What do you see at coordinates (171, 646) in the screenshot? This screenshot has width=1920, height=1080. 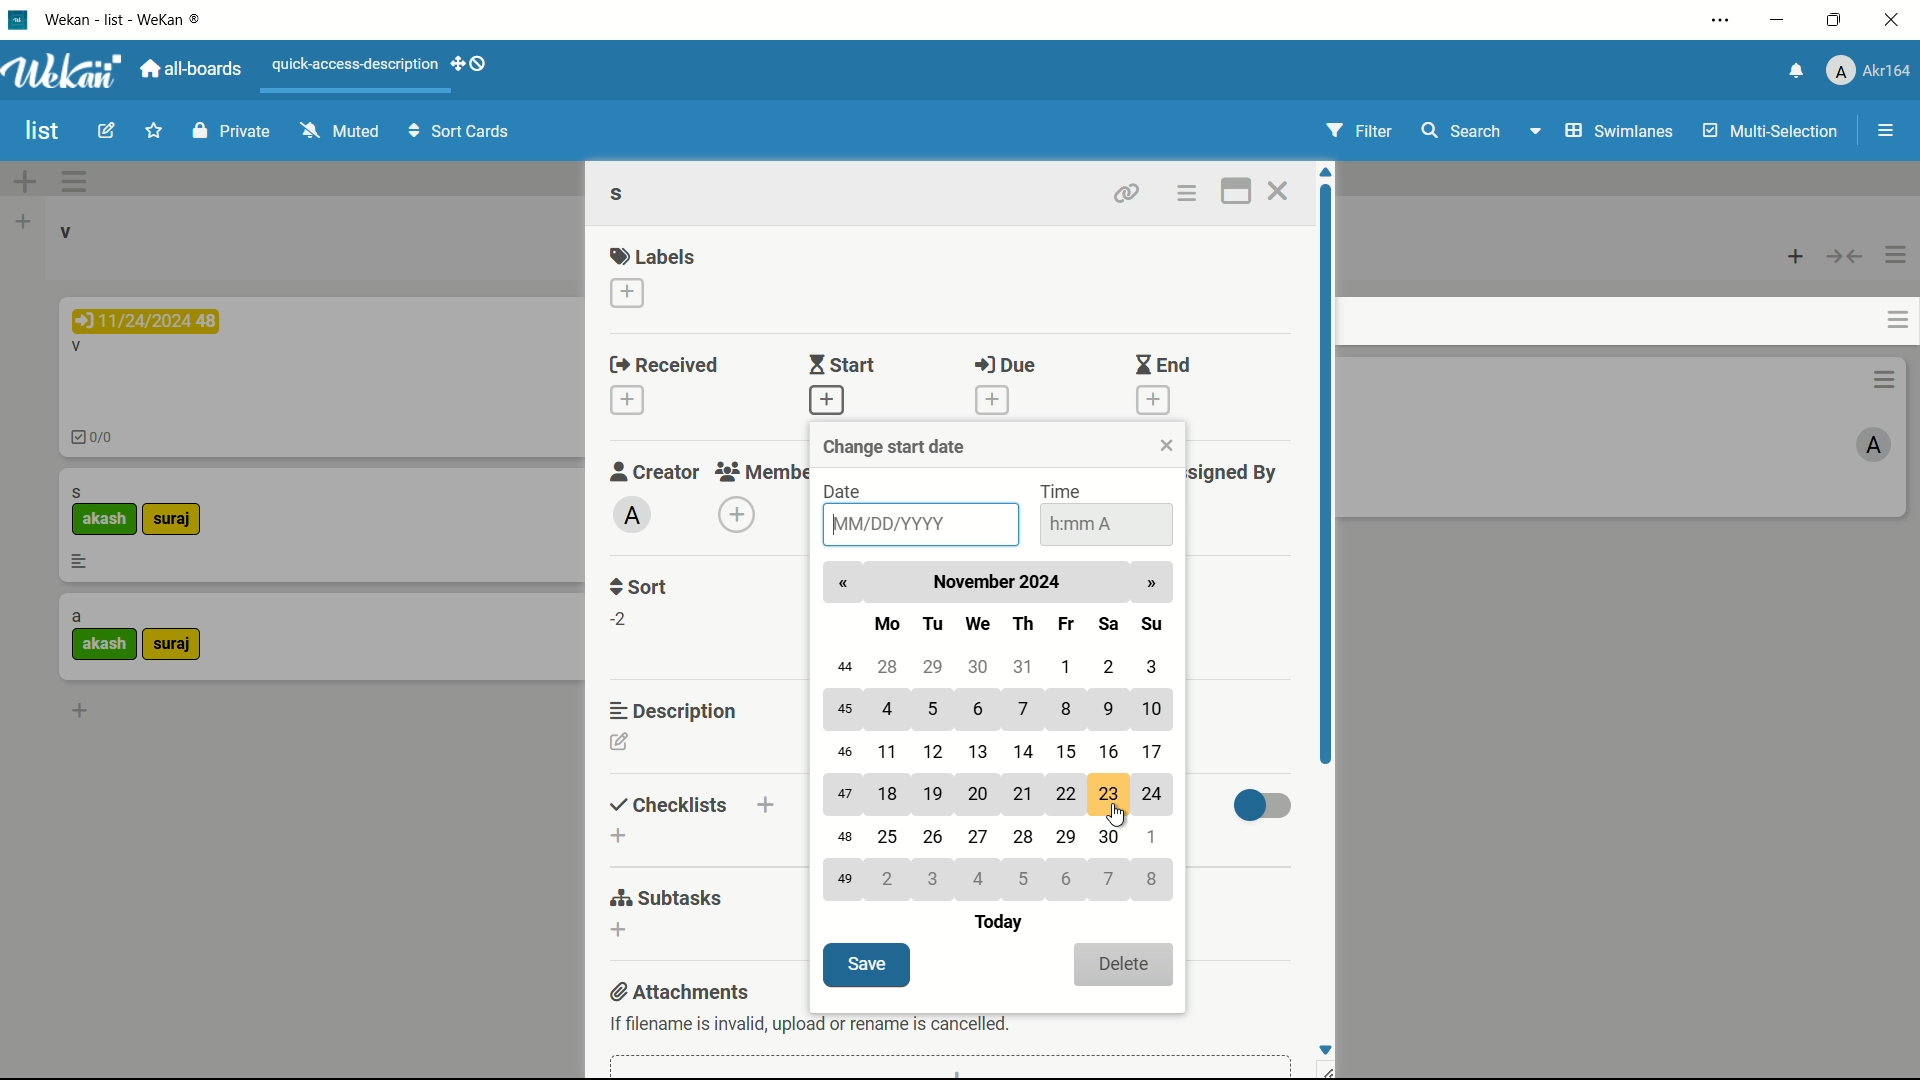 I see `label-2` at bounding box center [171, 646].